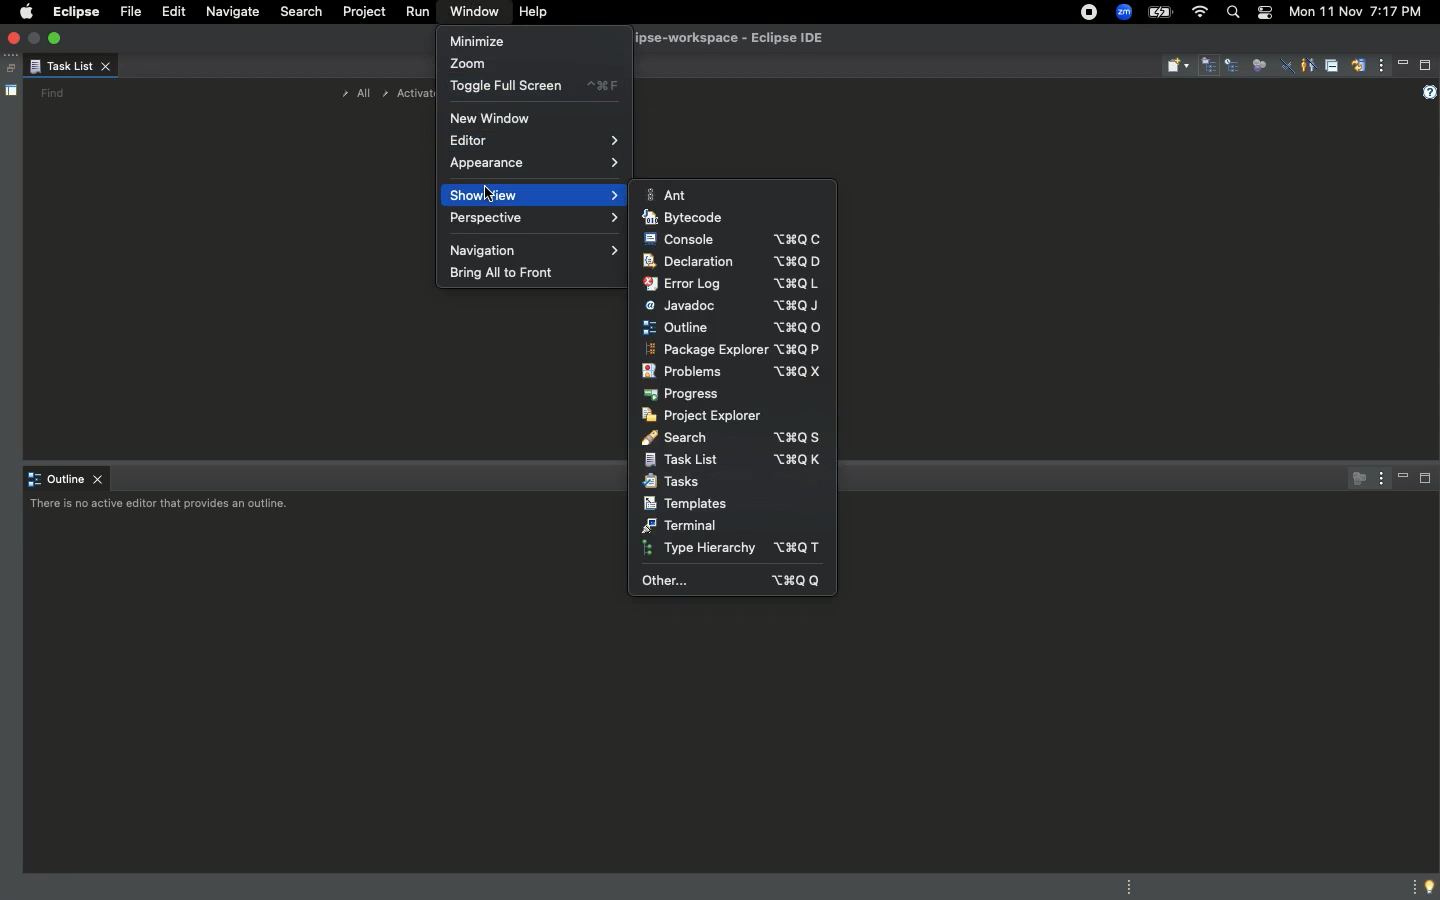 The height and width of the screenshot is (900, 1440). Describe the element at coordinates (1307, 64) in the screenshot. I see `Show only my tasks` at that location.